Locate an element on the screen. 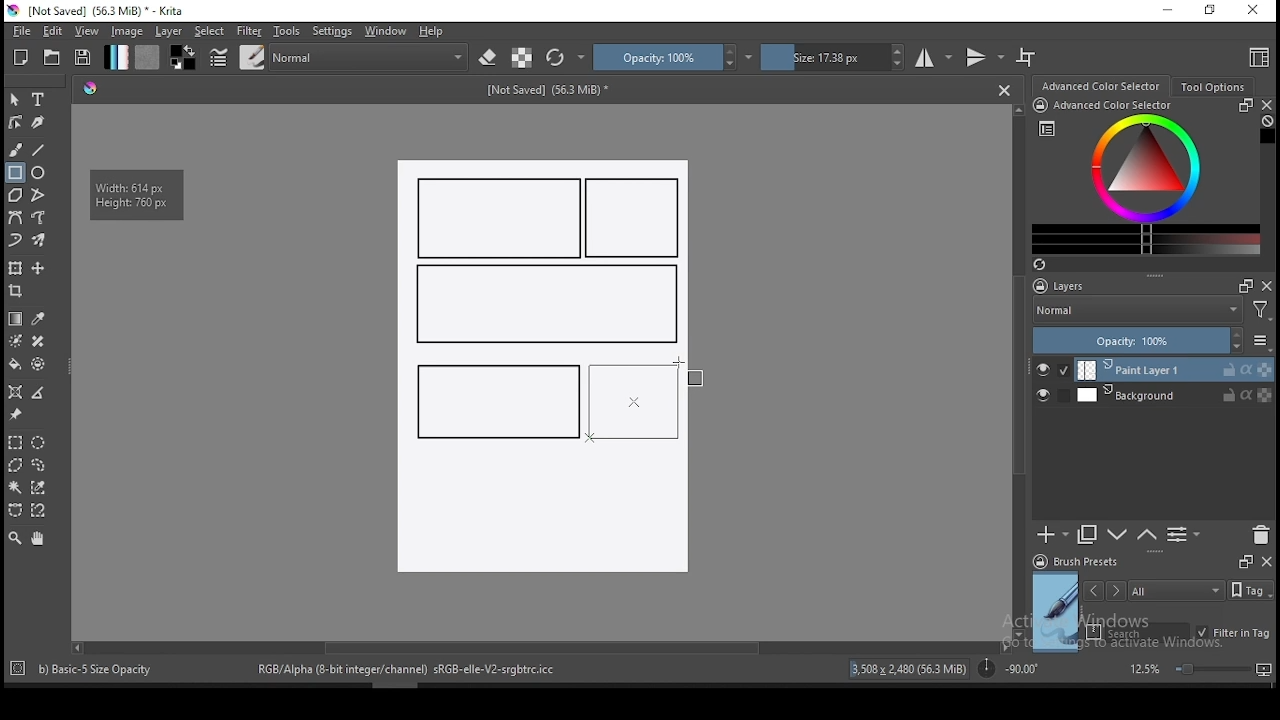 The width and height of the screenshot is (1280, 720). layer is located at coordinates (1174, 395).